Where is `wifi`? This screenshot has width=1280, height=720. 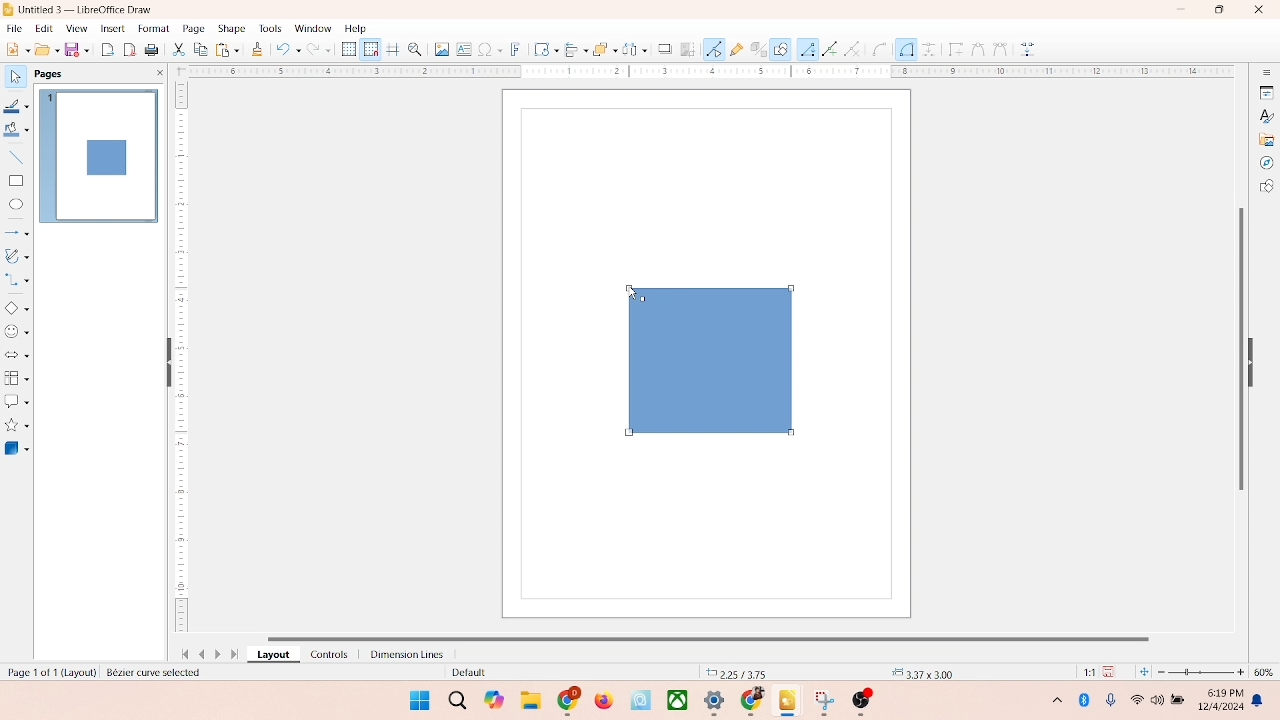 wifi is located at coordinates (1136, 696).